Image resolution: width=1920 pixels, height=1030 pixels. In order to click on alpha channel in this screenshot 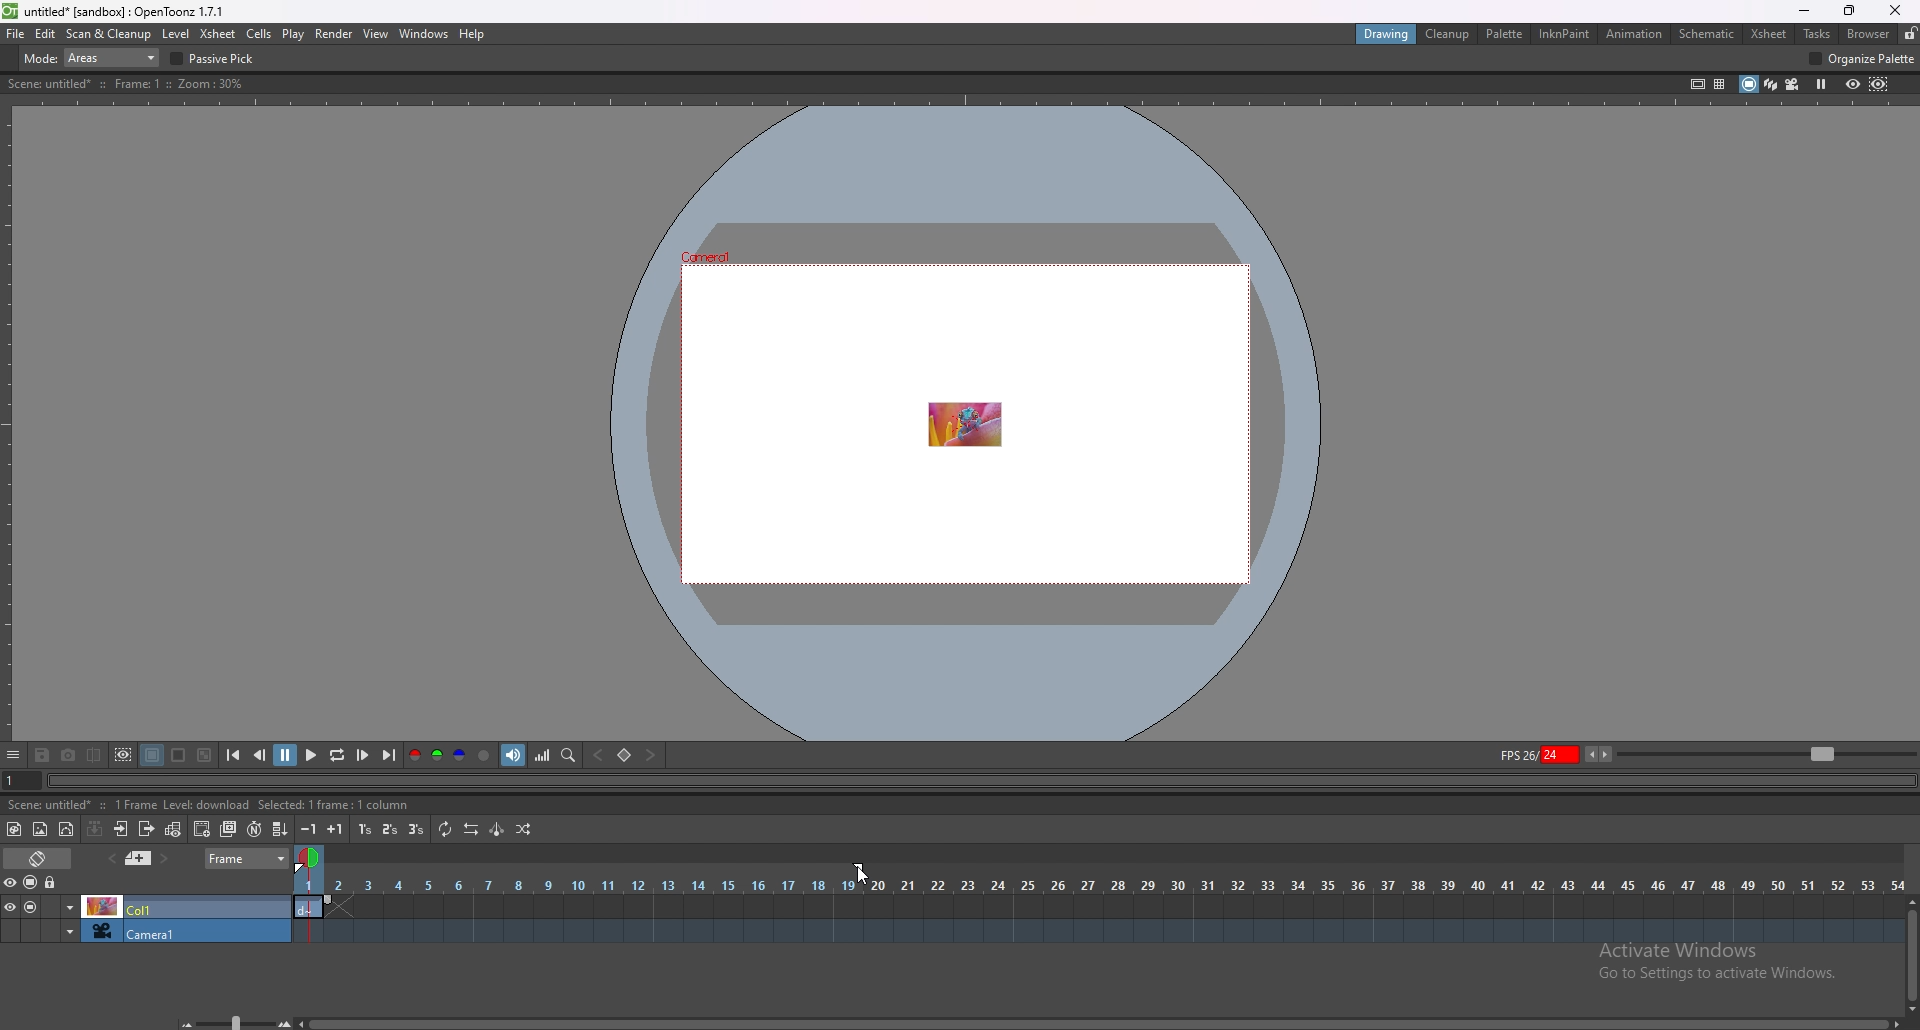, I will do `click(485, 755)`.